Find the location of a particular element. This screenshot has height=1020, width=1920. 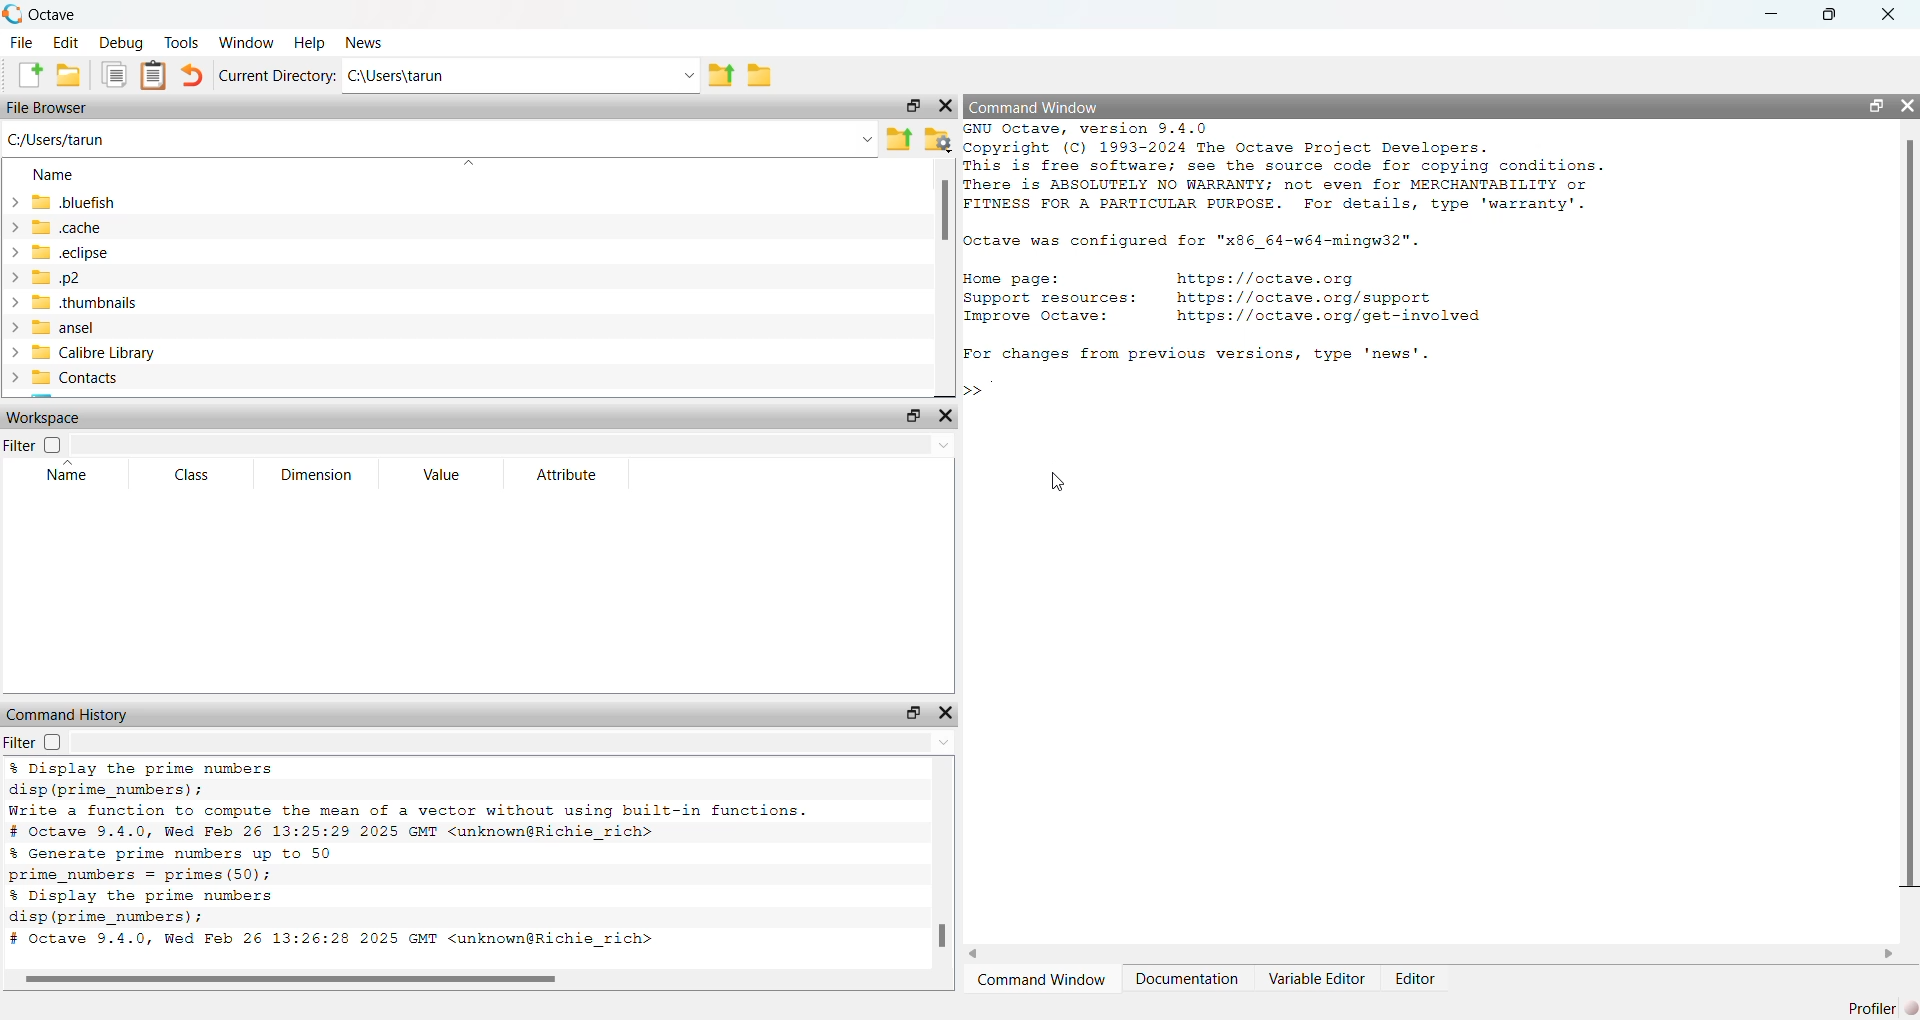

>> is located at coordinates (971, 391).